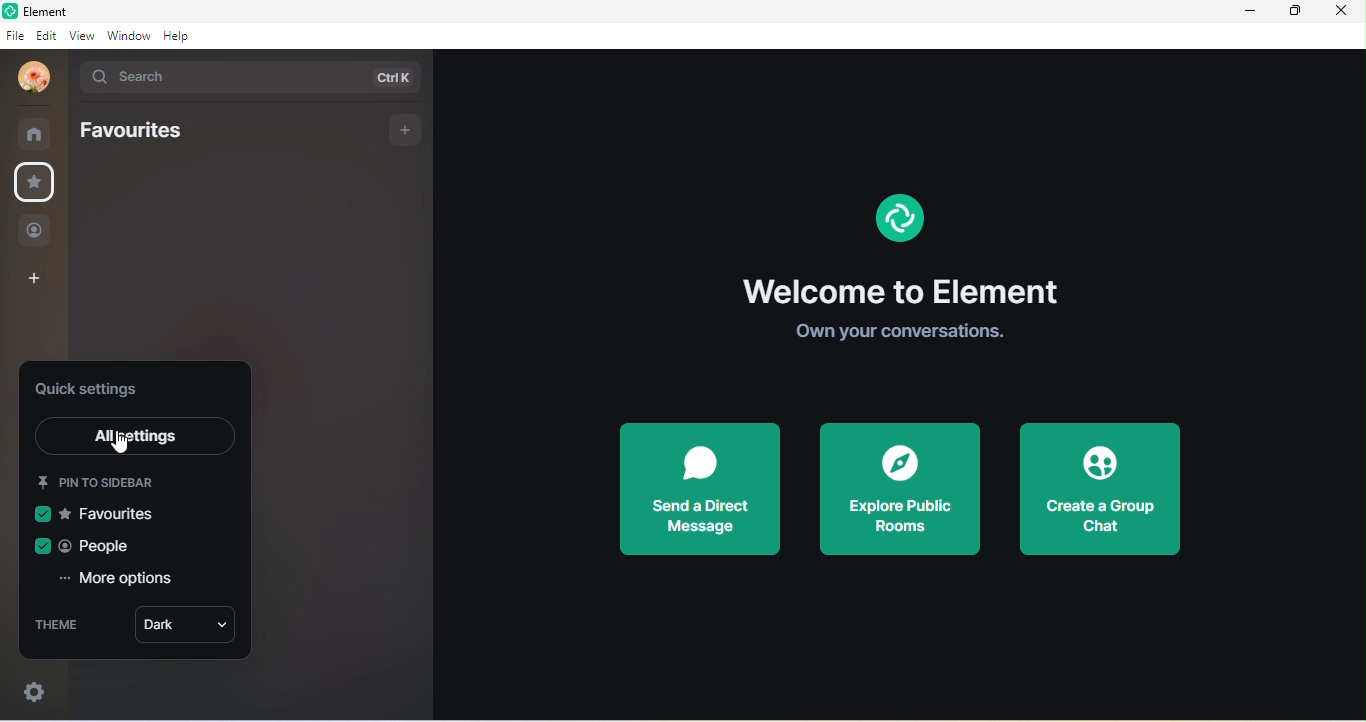  Describe the element at coordinates (35, 229) in the screenshot. I see `people` at that location.